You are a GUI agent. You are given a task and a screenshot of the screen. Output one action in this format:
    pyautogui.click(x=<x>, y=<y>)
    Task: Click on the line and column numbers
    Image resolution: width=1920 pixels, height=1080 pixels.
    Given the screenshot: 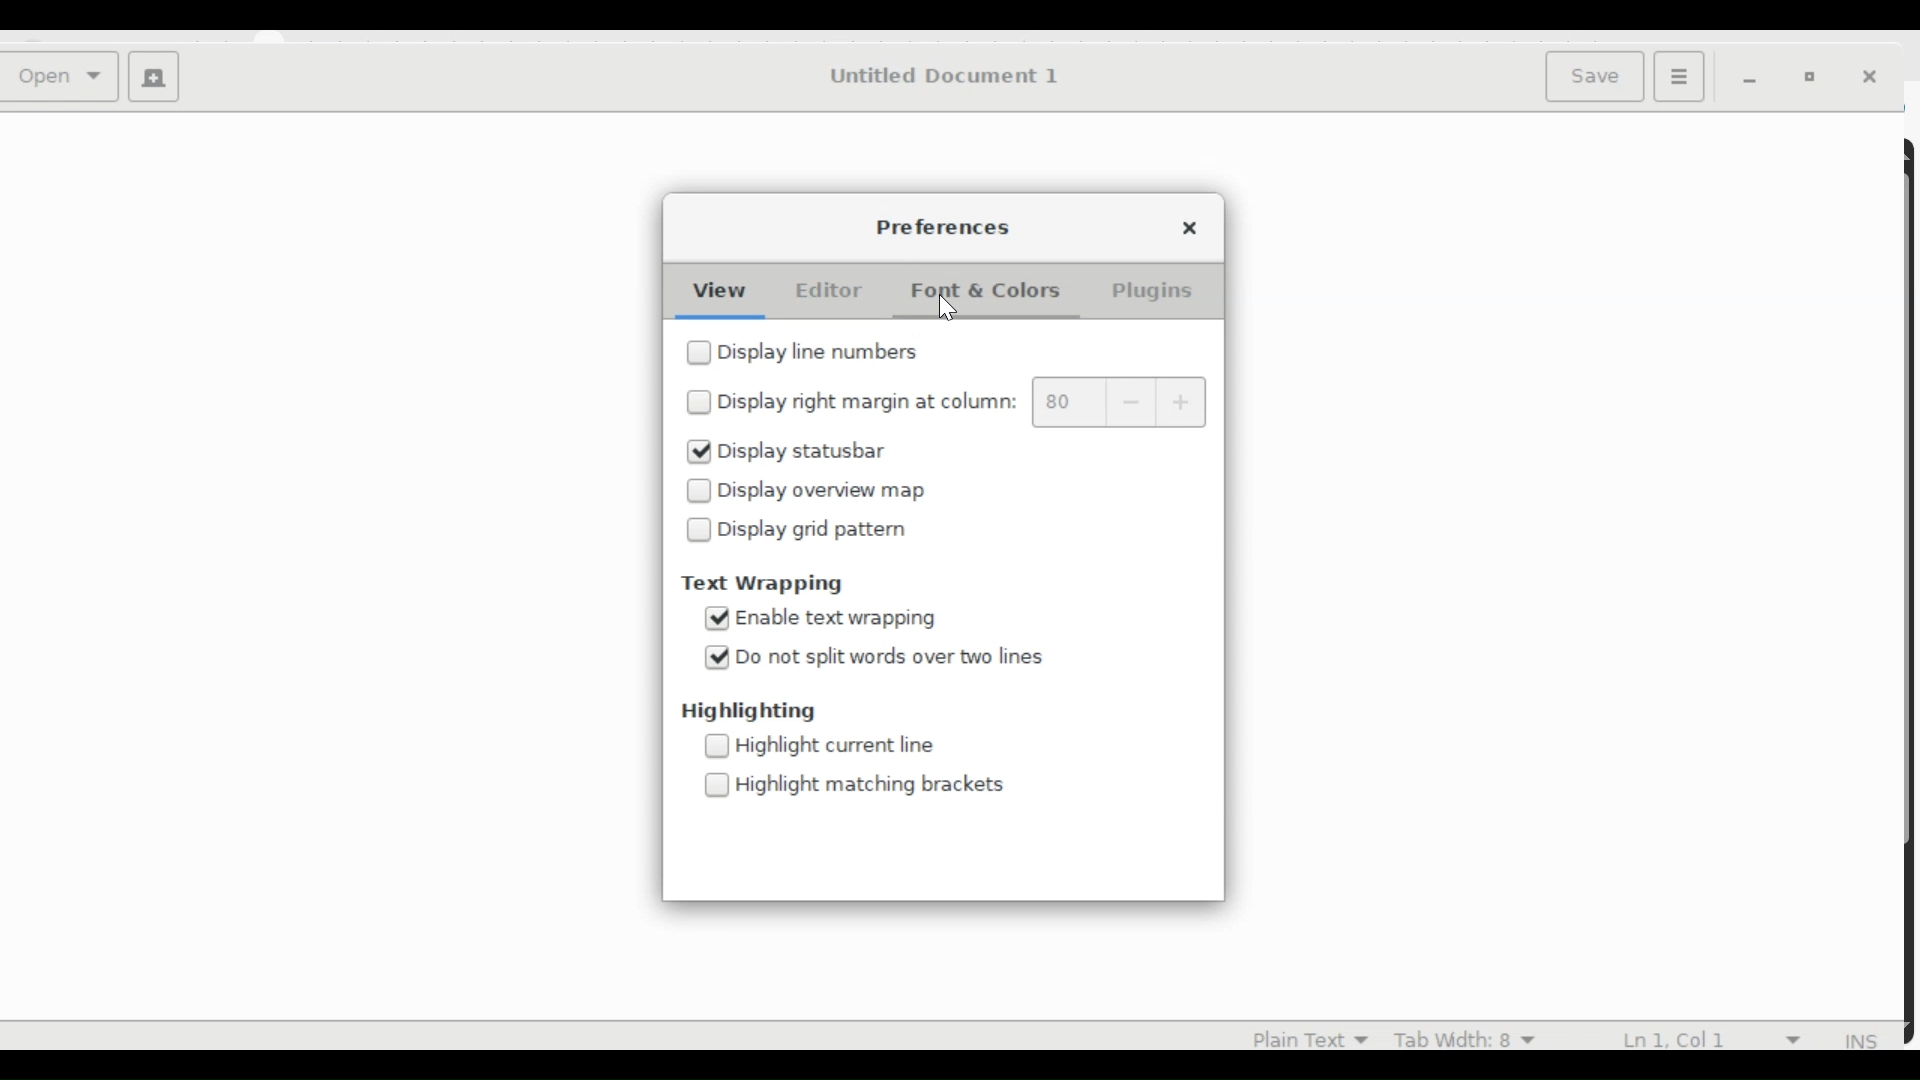 What is the action you would take?
    pyautogui.click(x=1717, y=1036)
    